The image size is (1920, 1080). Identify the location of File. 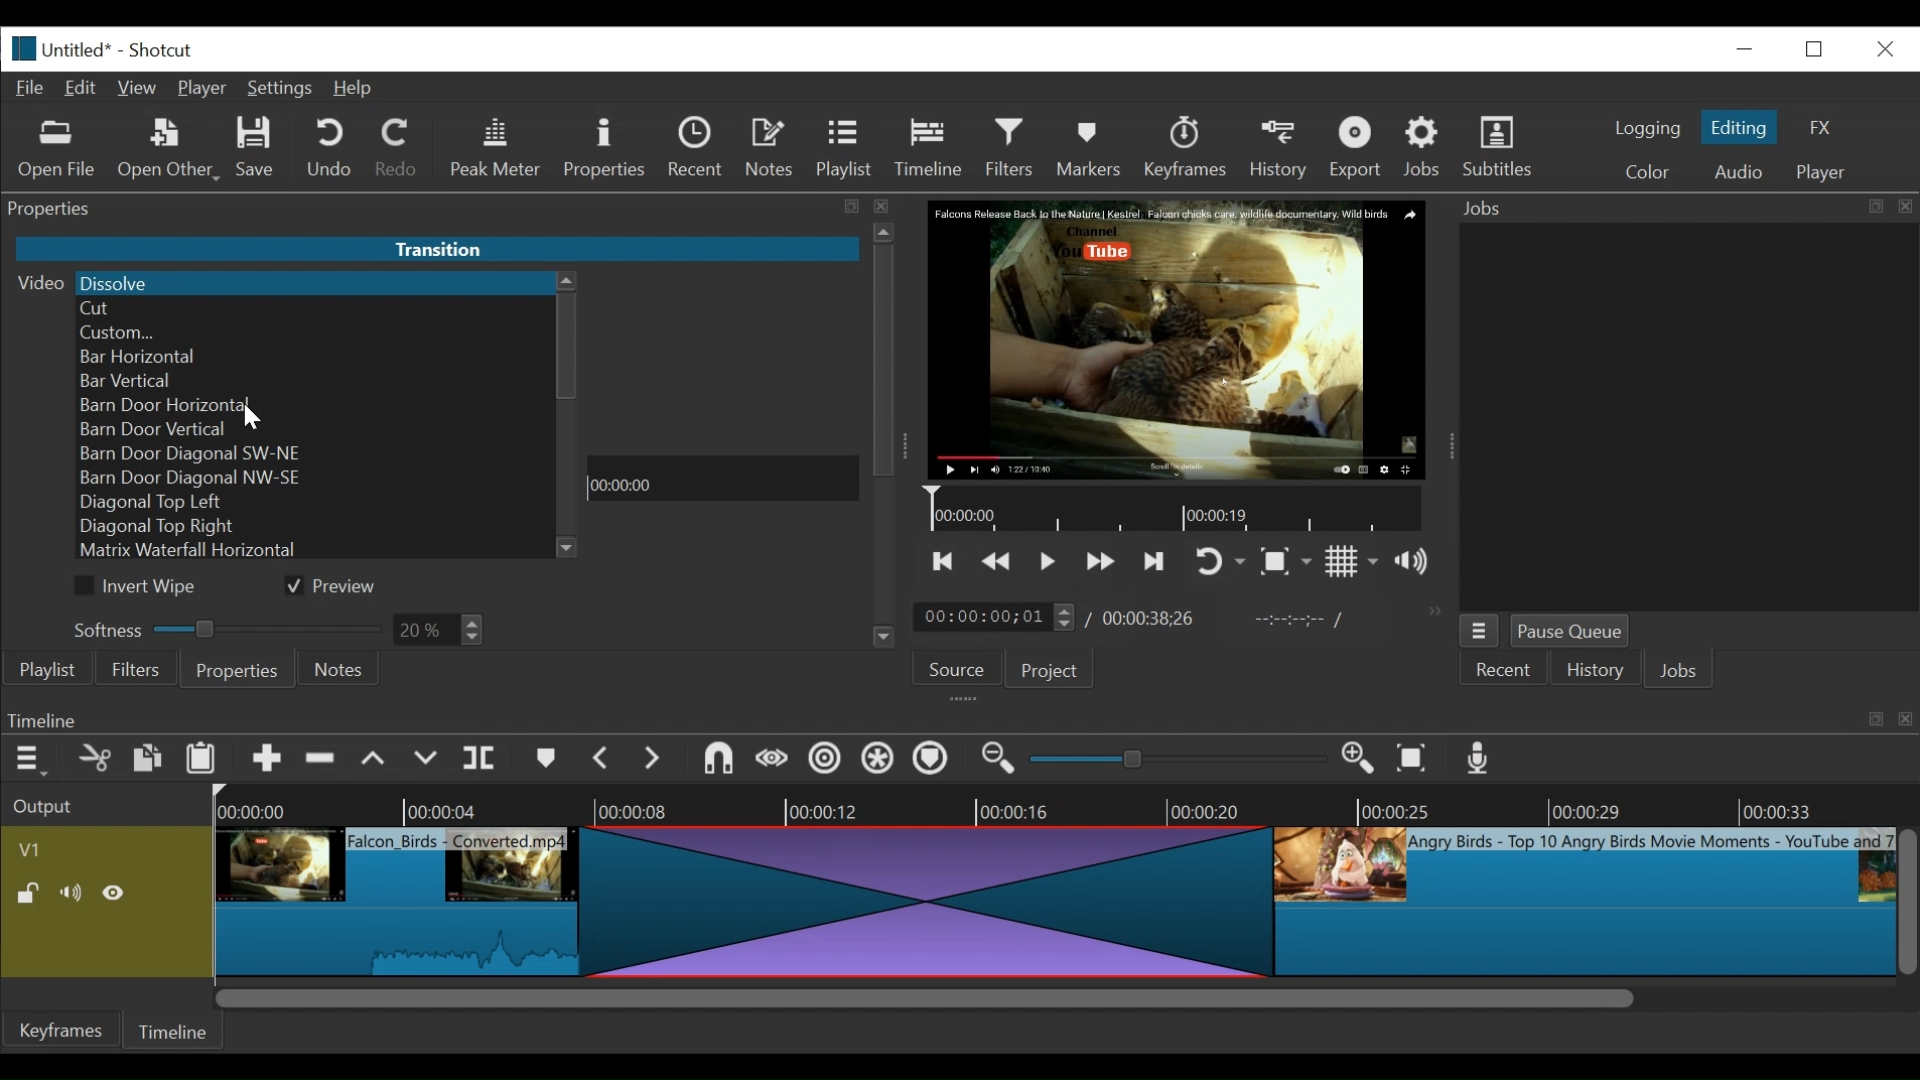
(34, 89).